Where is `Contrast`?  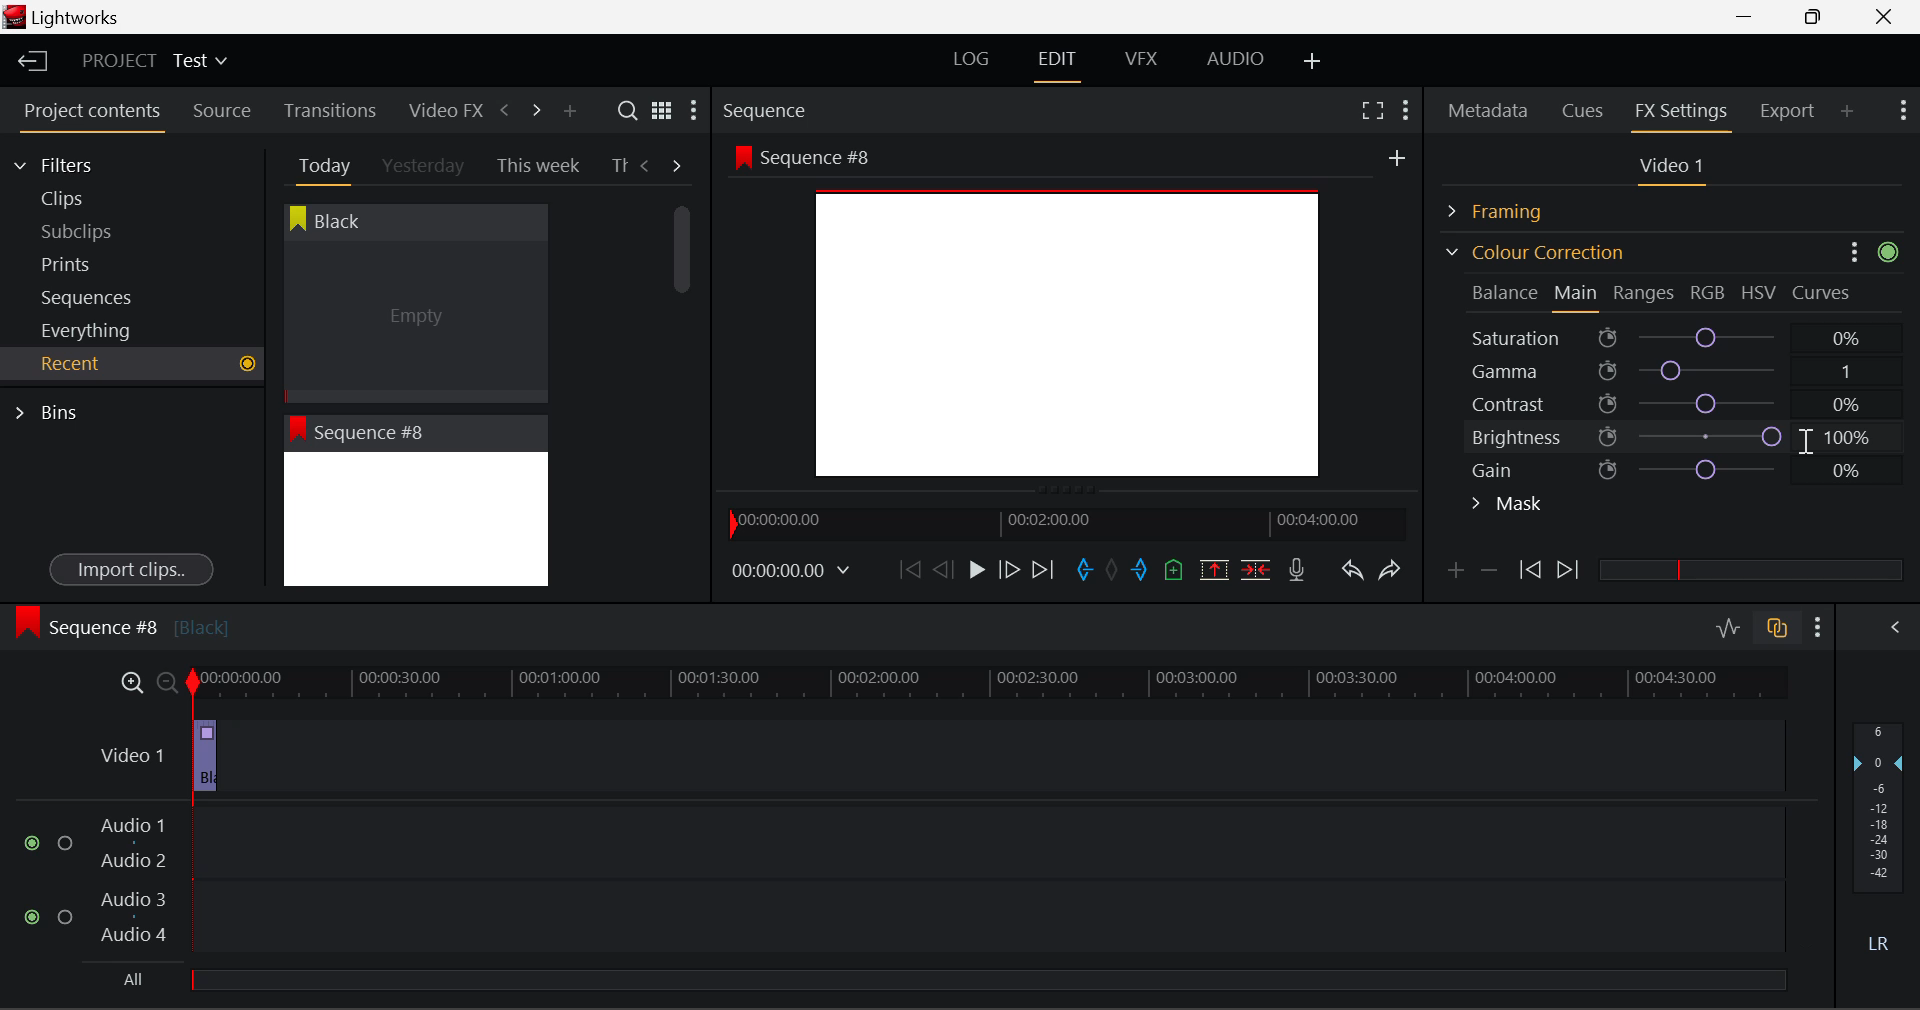 Contrast is located at coordinates (1674, 403).